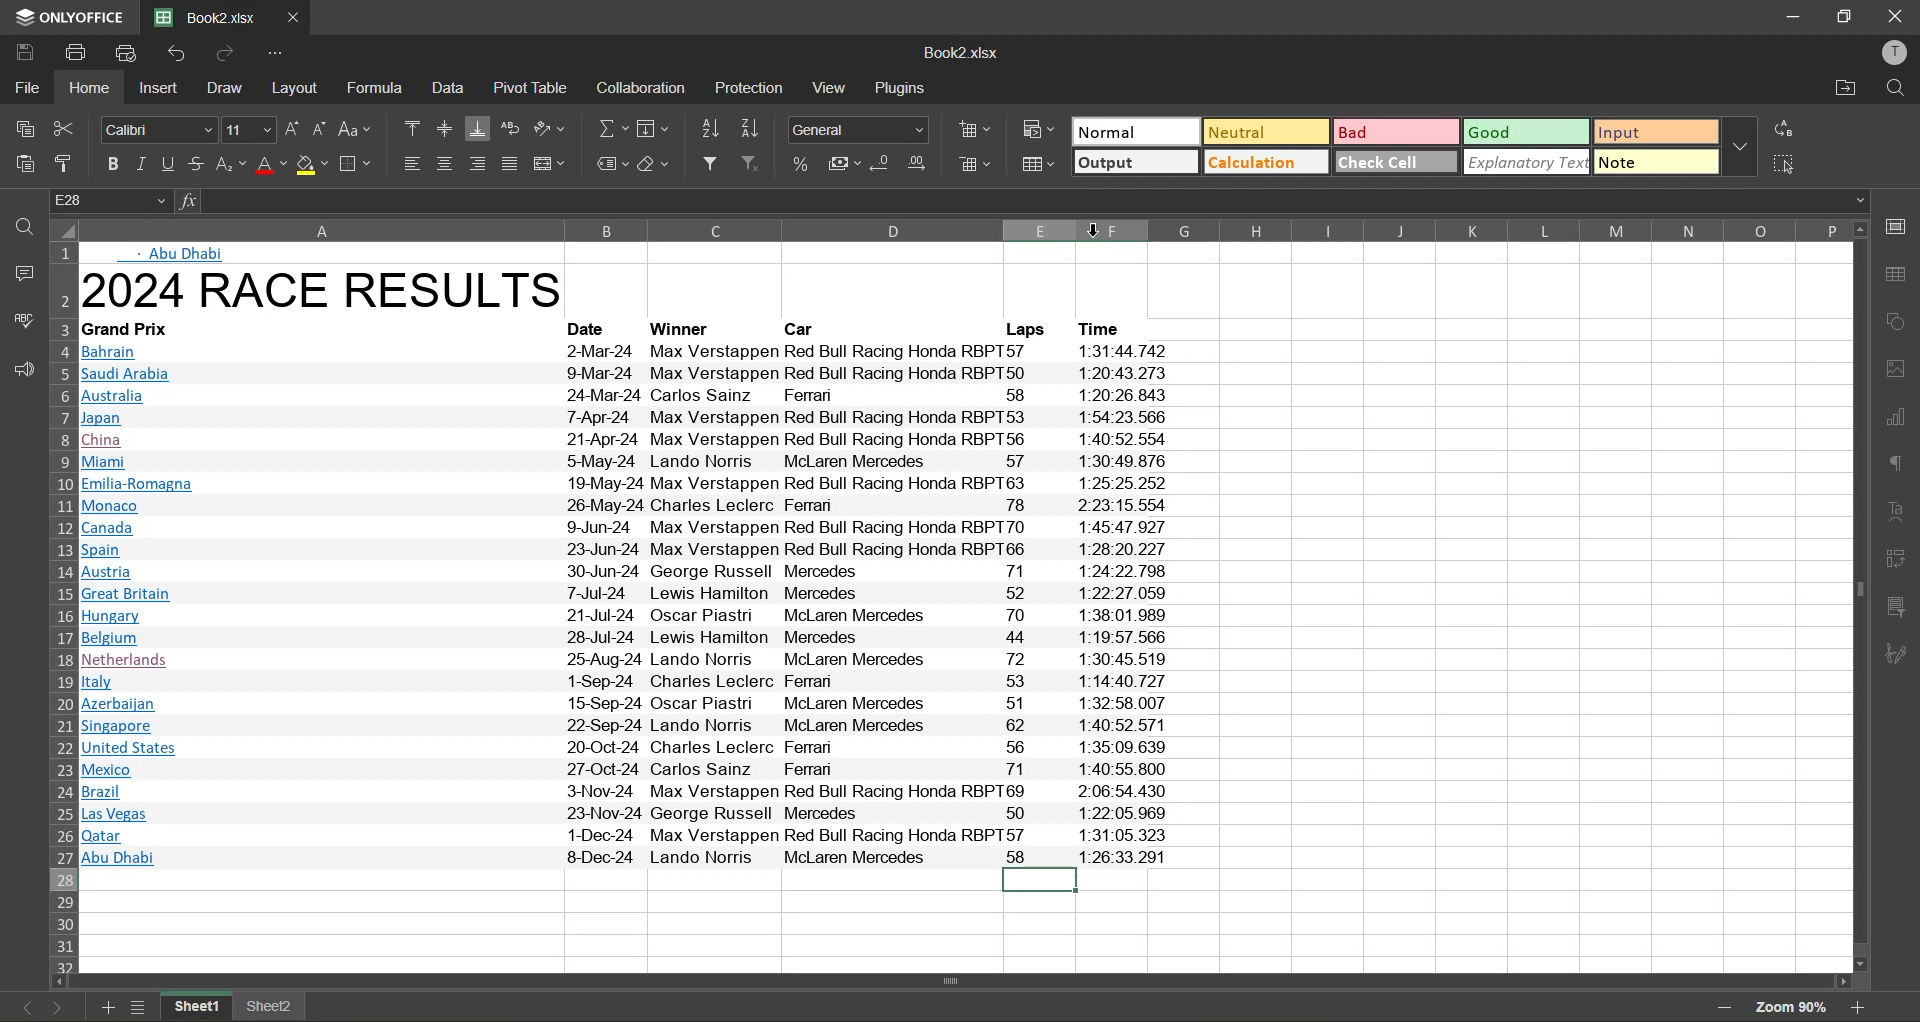  I want to click on | Grand Prix, so click(132, 327).